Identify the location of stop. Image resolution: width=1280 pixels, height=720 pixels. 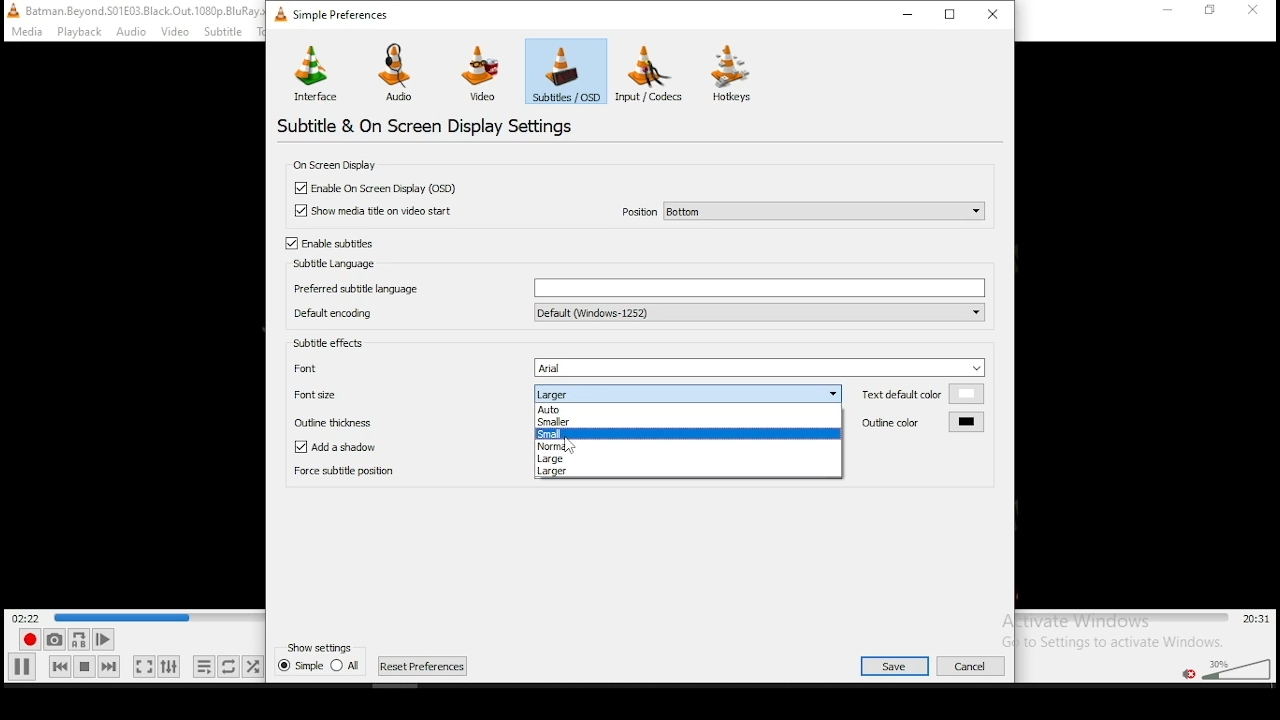
(84, 666).